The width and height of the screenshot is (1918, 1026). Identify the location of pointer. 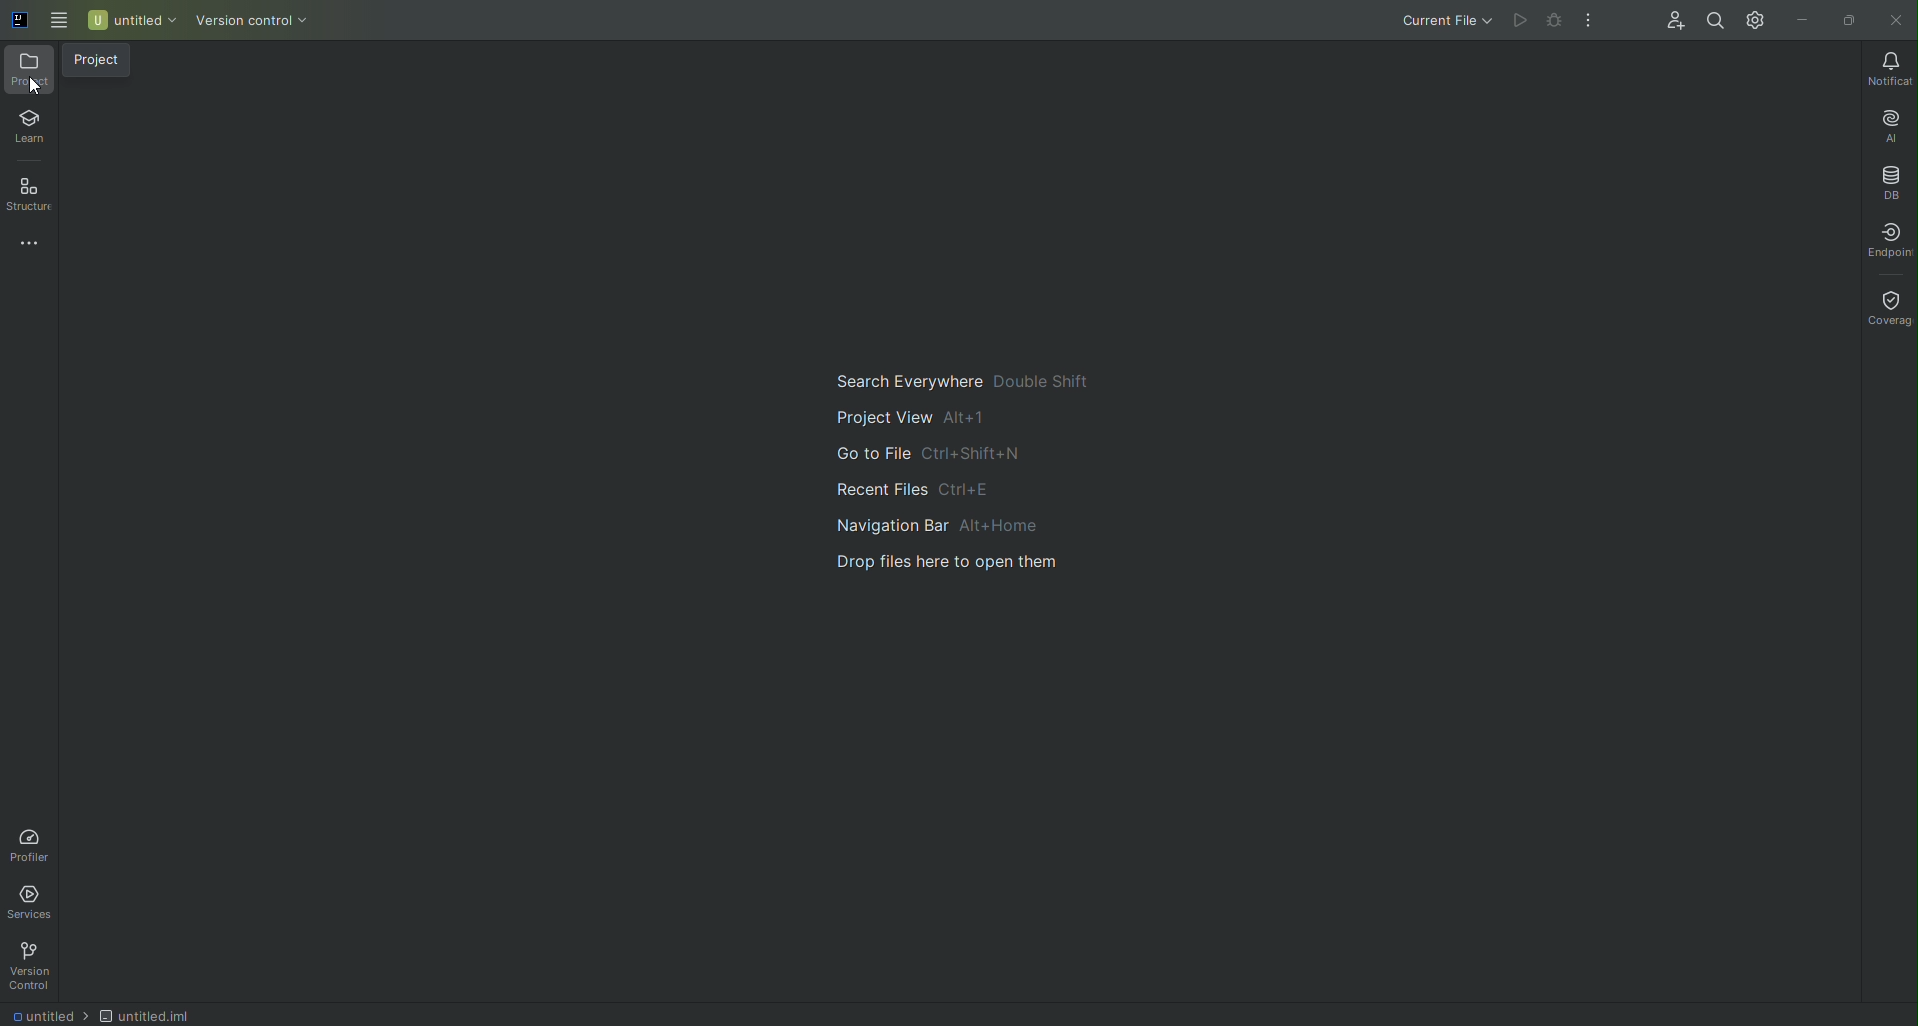
(40, 92).